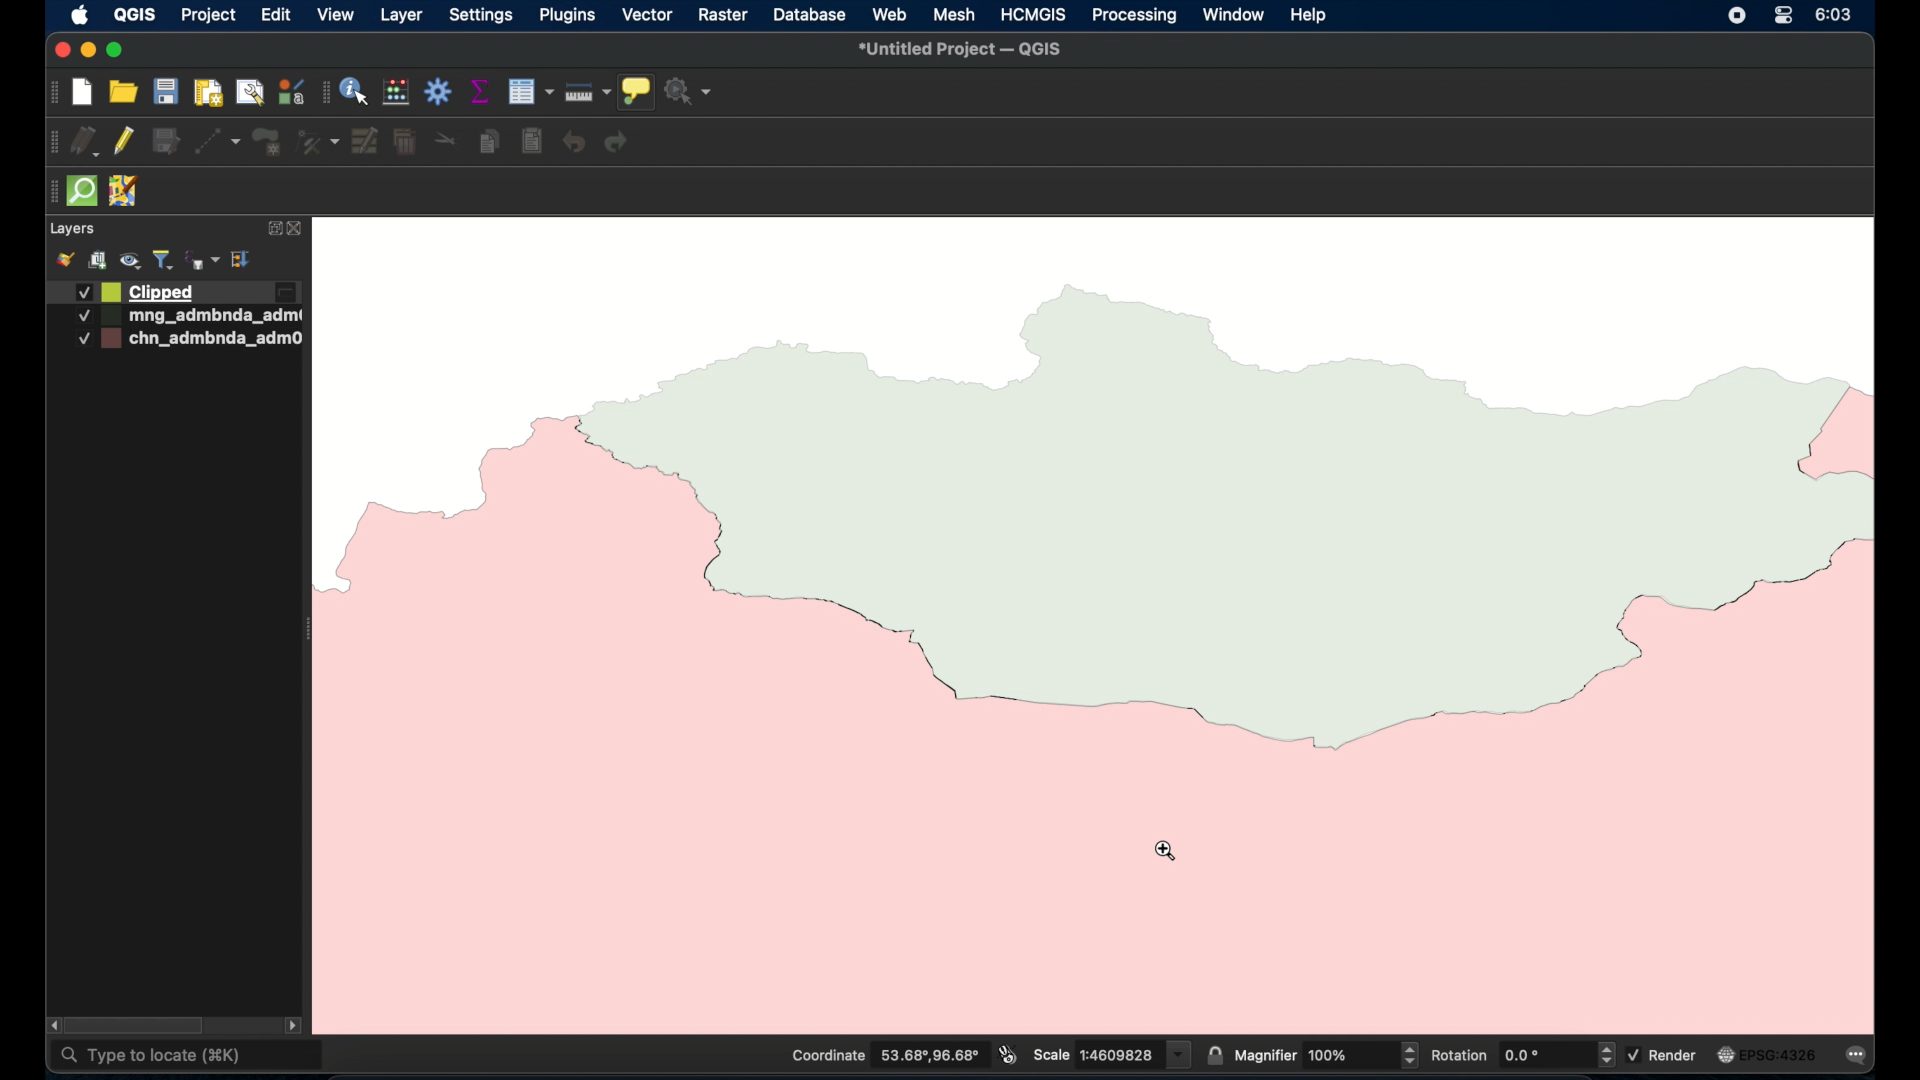  What do you see at coordinates (293, 1028) in the screenshot?
I see `scroll right` at bounding box center [293, 1028].